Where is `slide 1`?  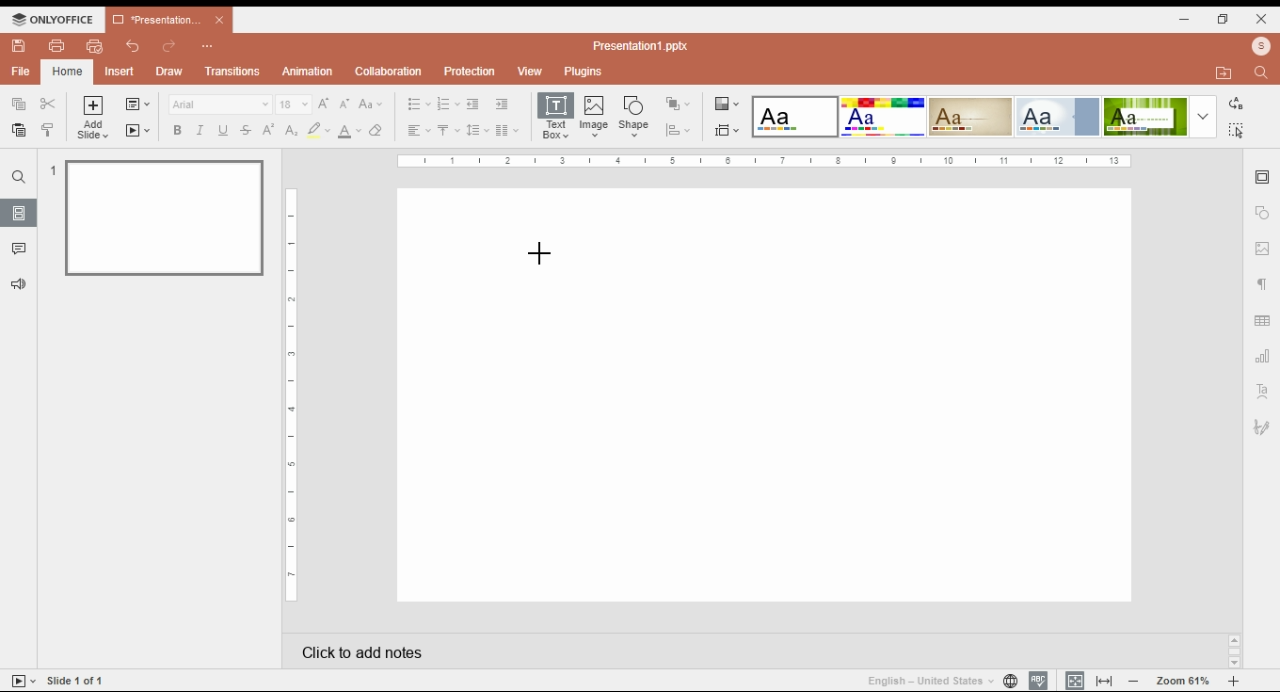
slide 1 is located at coordinates (164, 219).